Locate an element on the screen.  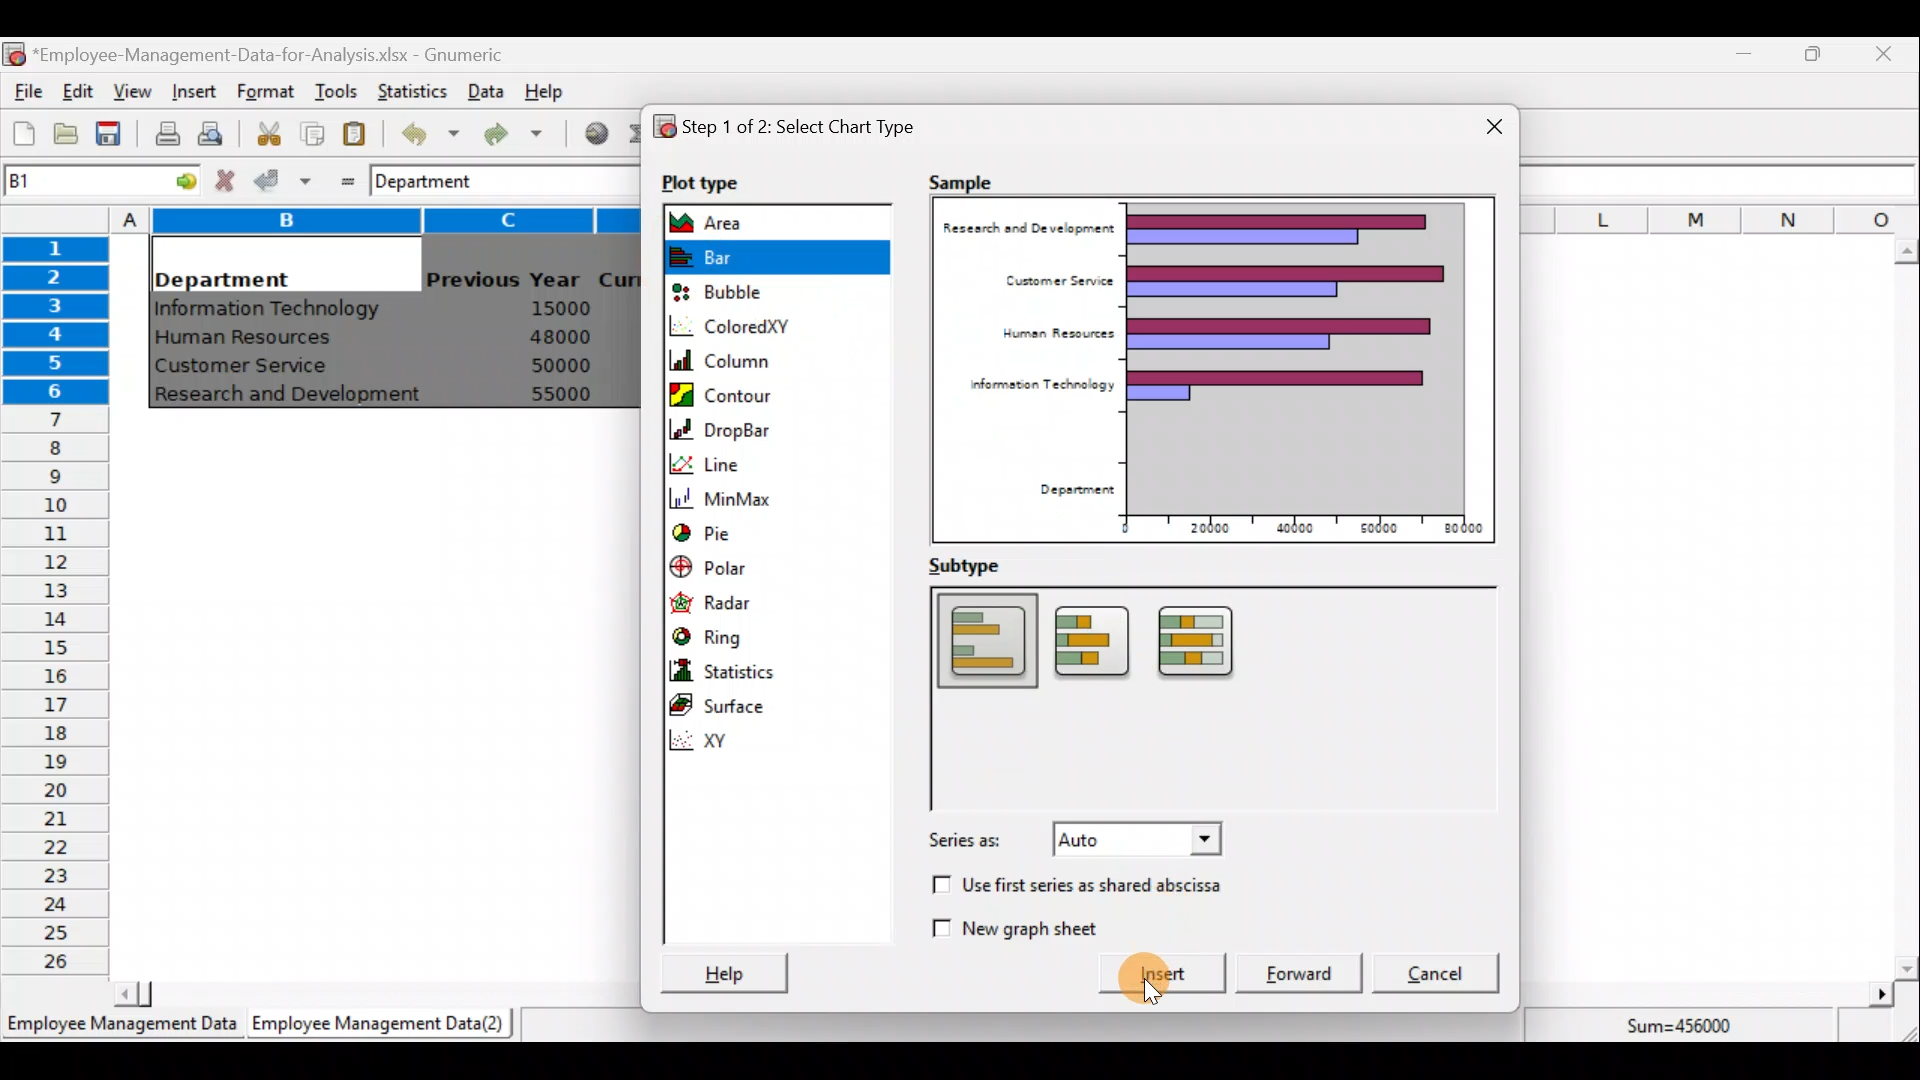
Ring is located at coordinates (742, 632).